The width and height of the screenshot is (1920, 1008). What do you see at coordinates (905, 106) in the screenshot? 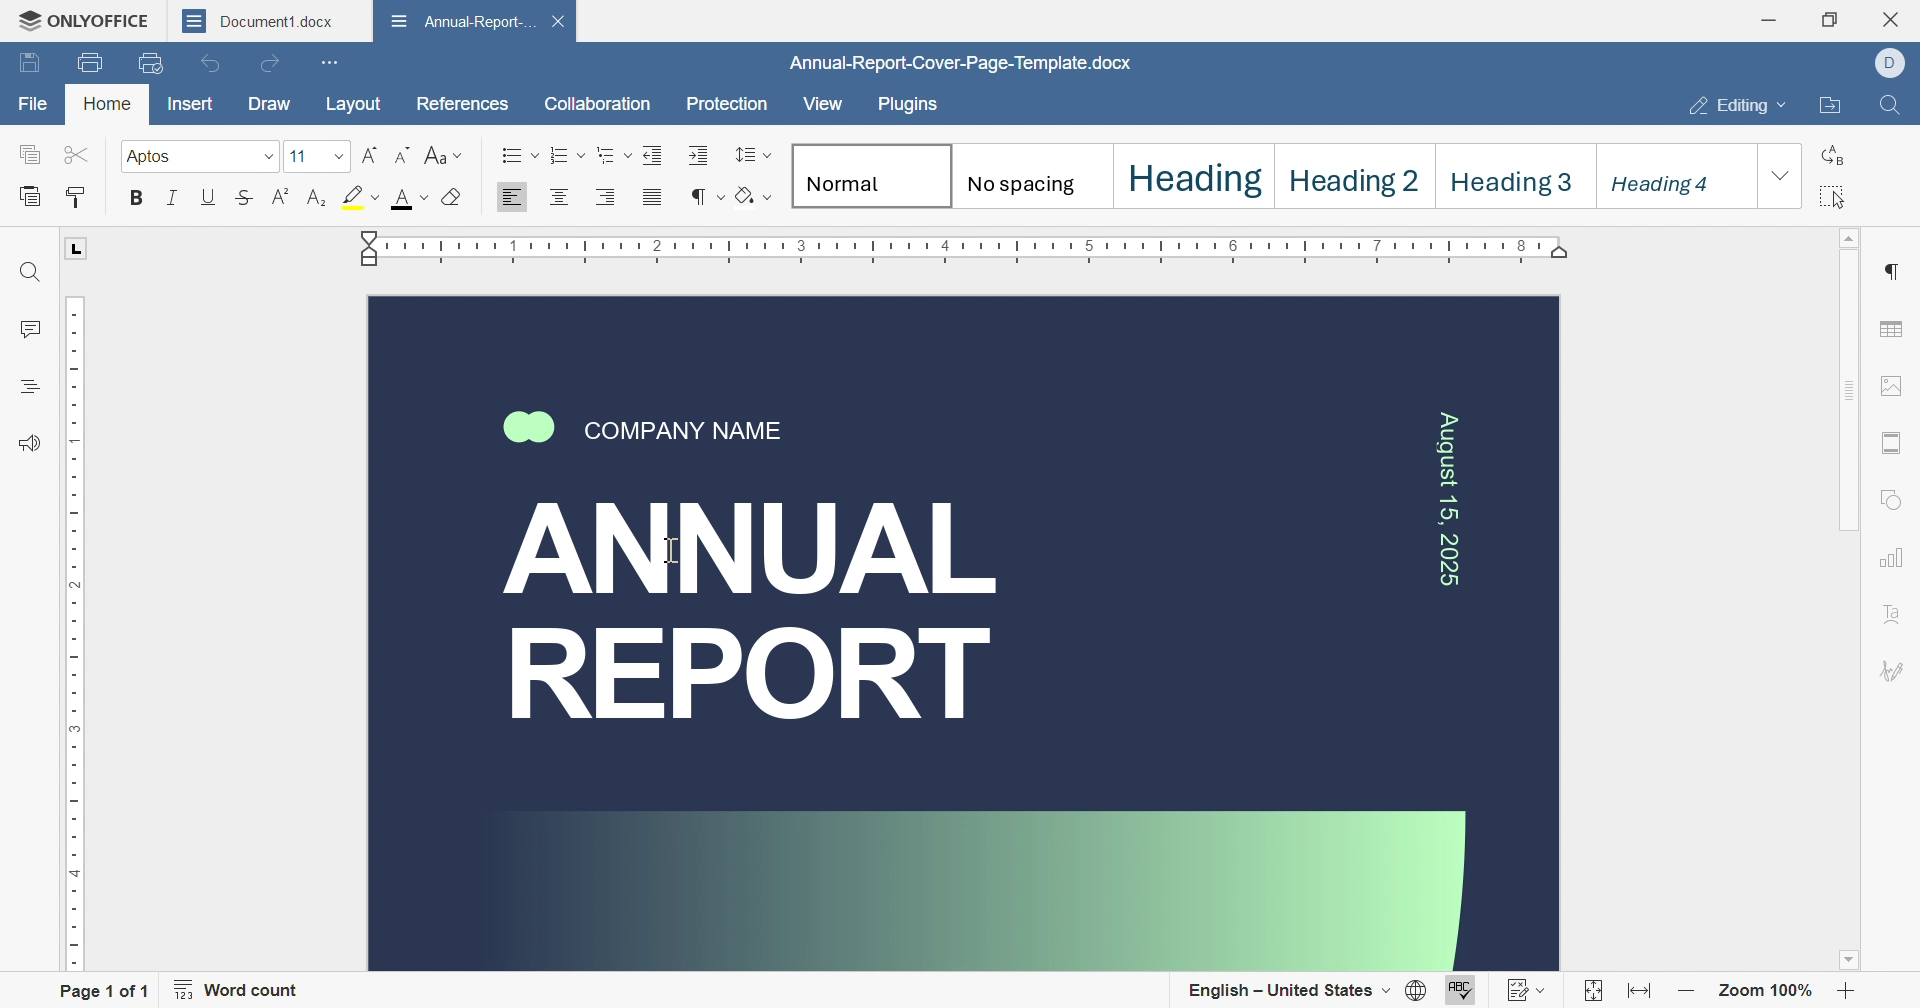
I see `plugins` at bounding box center [905, 106].